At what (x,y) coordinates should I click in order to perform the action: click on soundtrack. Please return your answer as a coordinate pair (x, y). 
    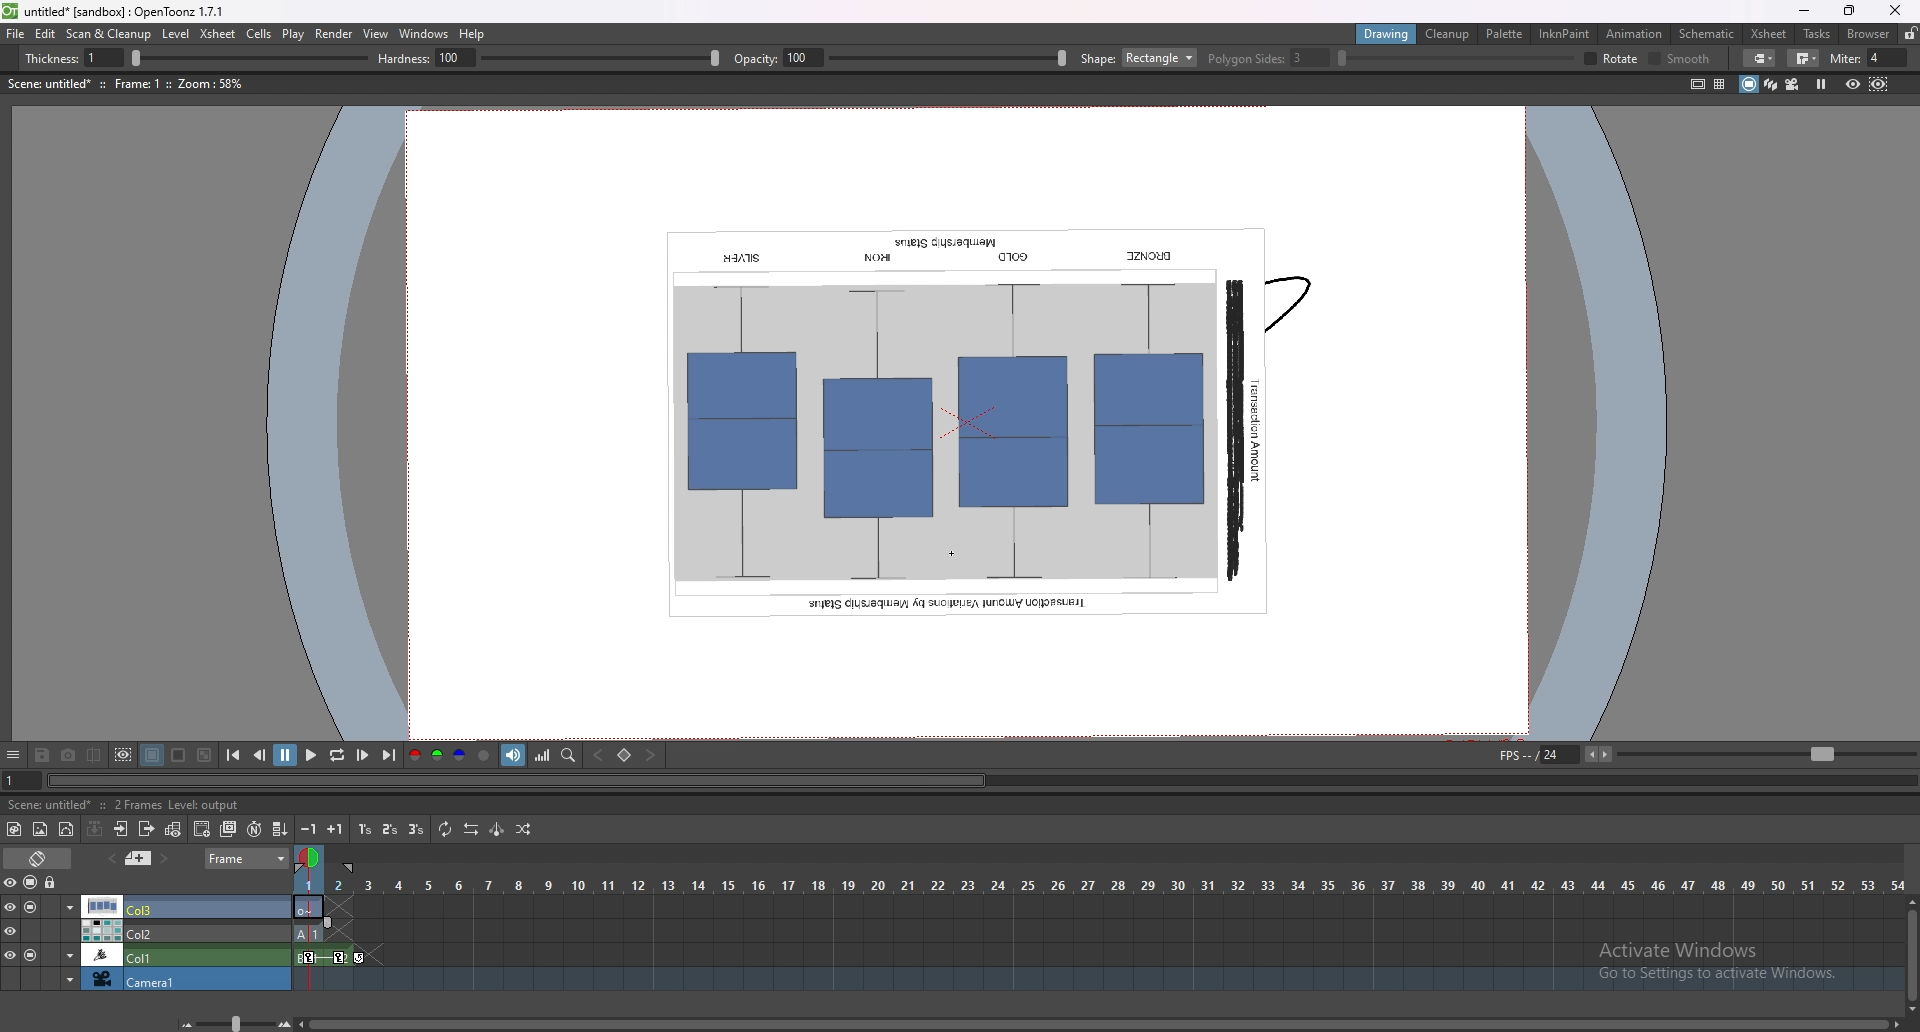
    Looking at the image, I should click on (514, 754).